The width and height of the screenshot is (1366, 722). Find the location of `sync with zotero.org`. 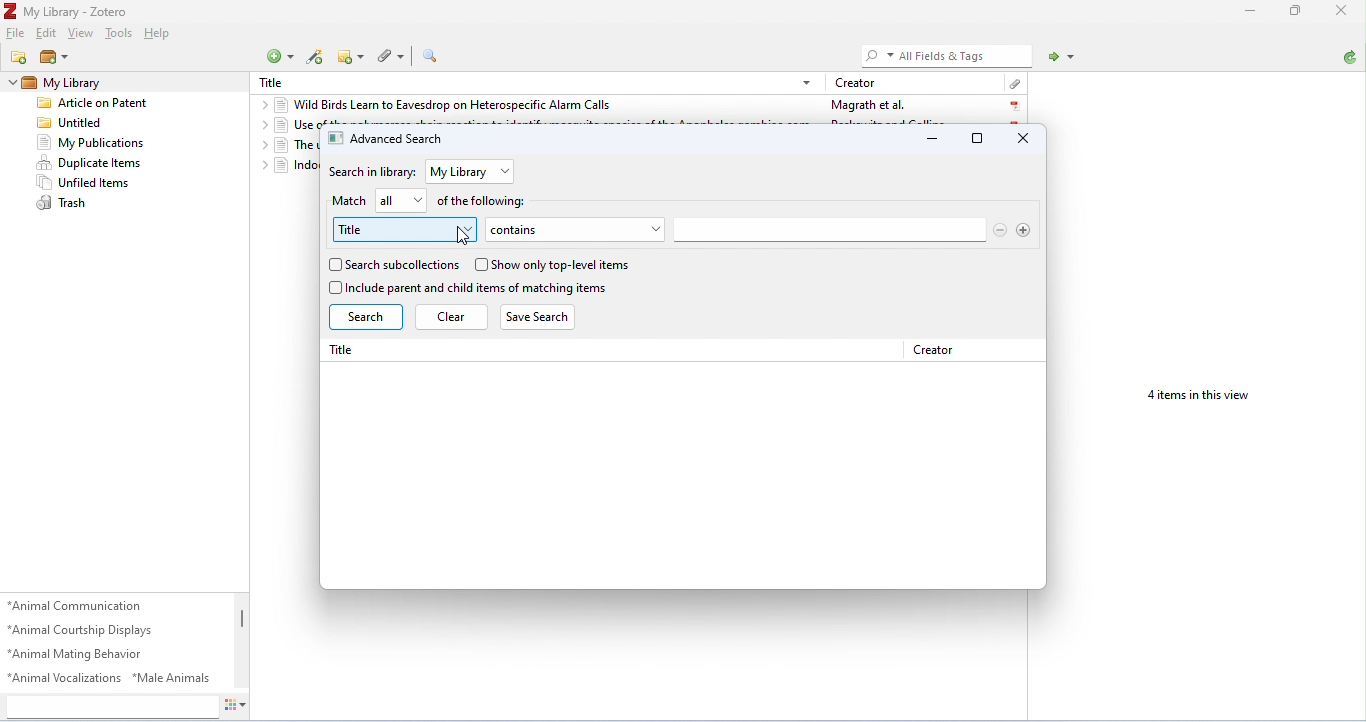

sync with zotero.org is located at coordinates (1351, 58).